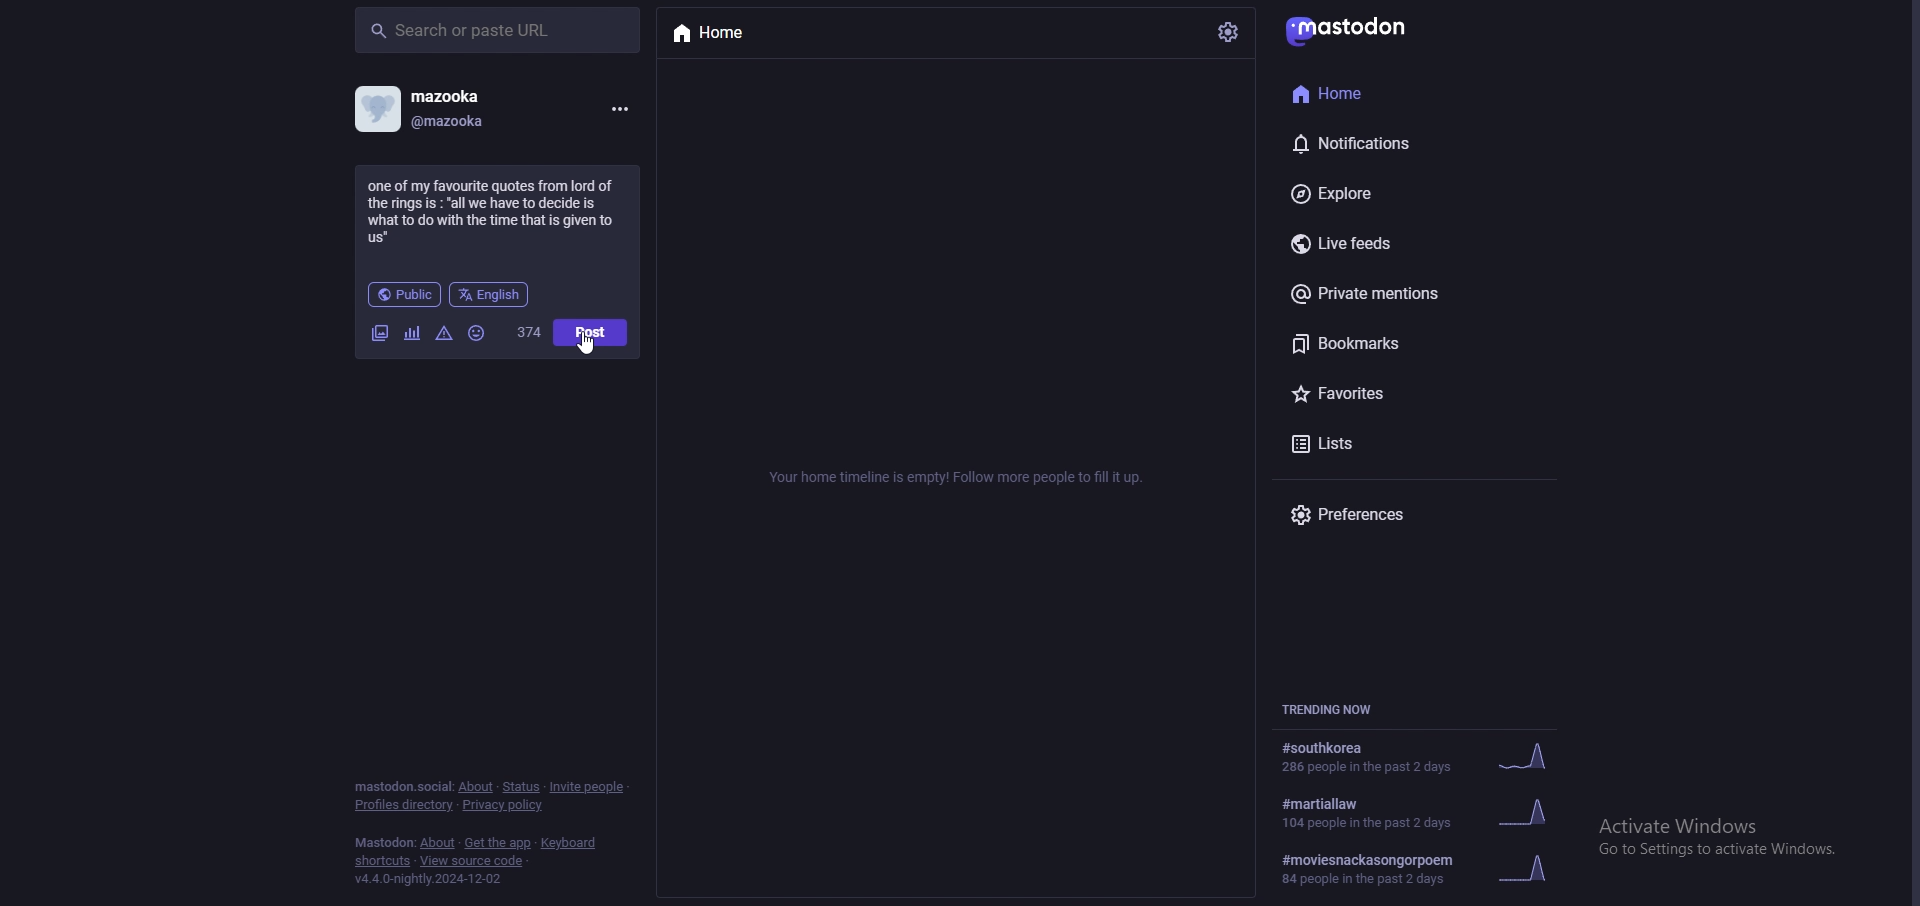  I want to click on home, so click(1388, 91).